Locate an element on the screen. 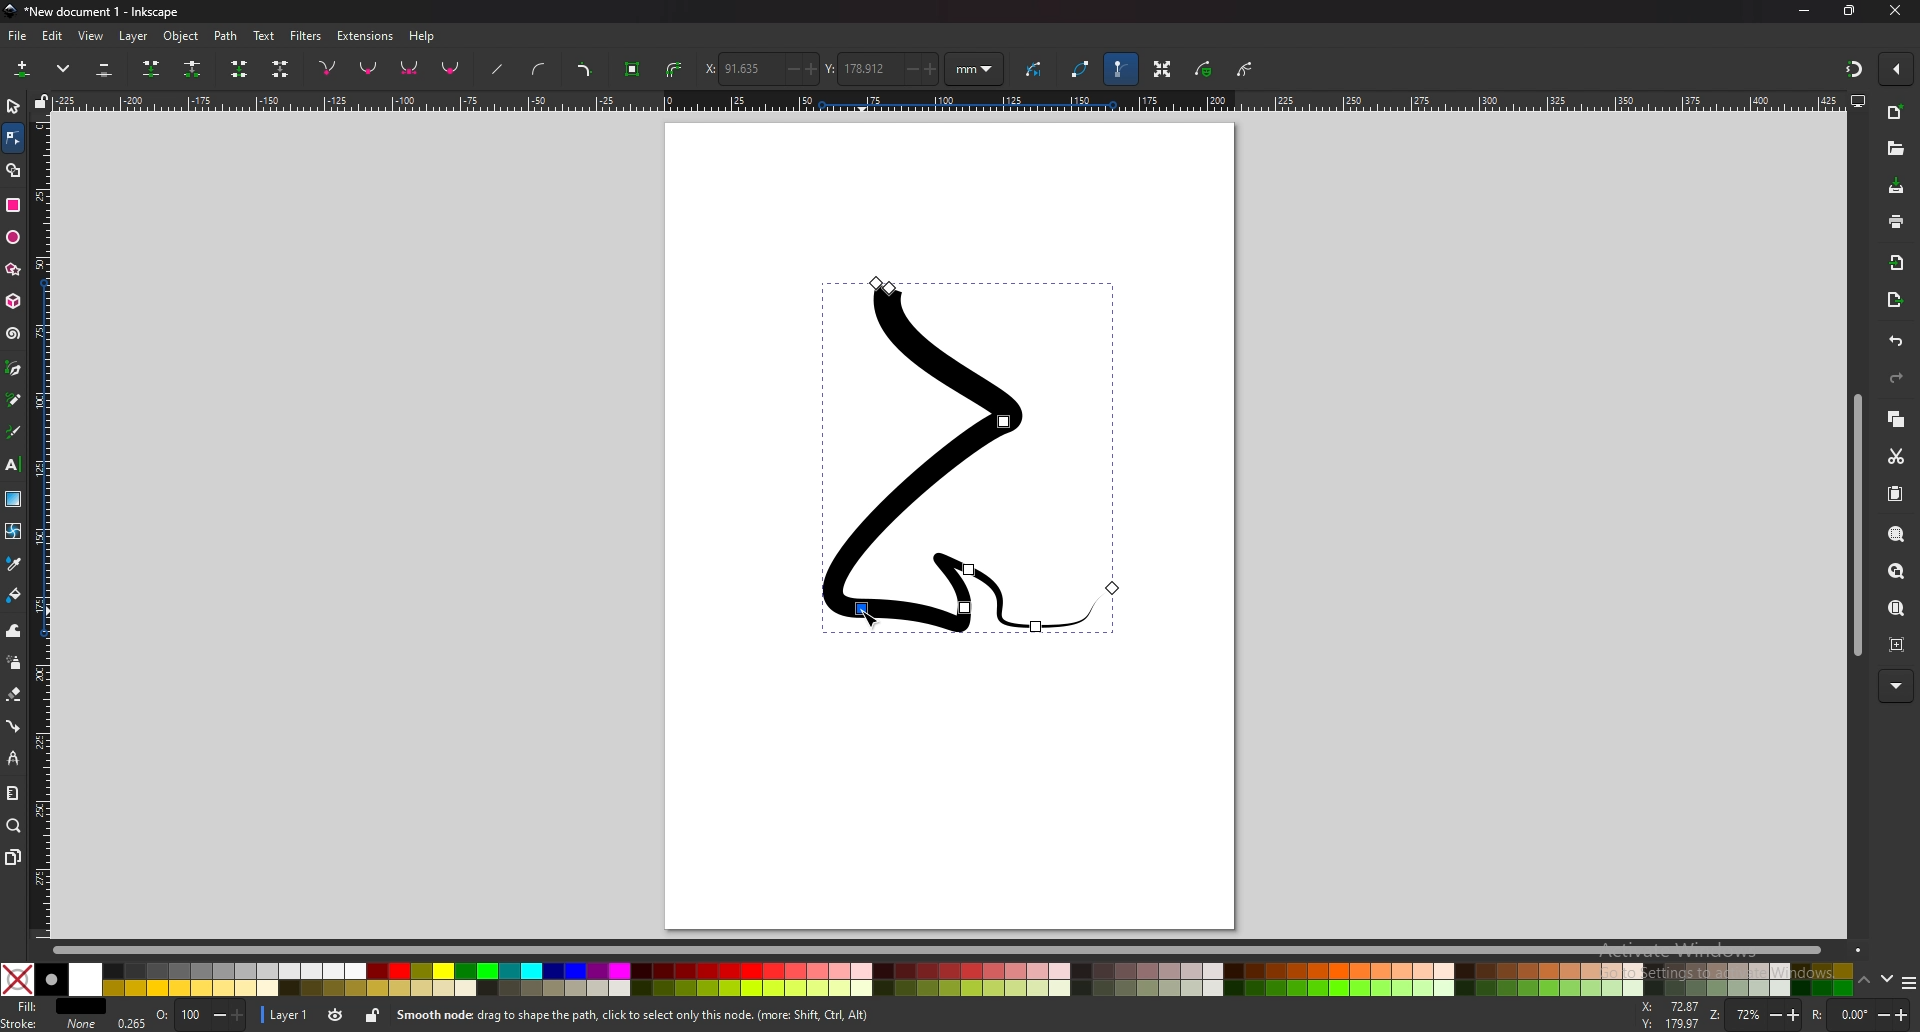 The height and width of the screenshot is (1032, 1920). join endnotes with new segment is located at coordinates (240, 70).